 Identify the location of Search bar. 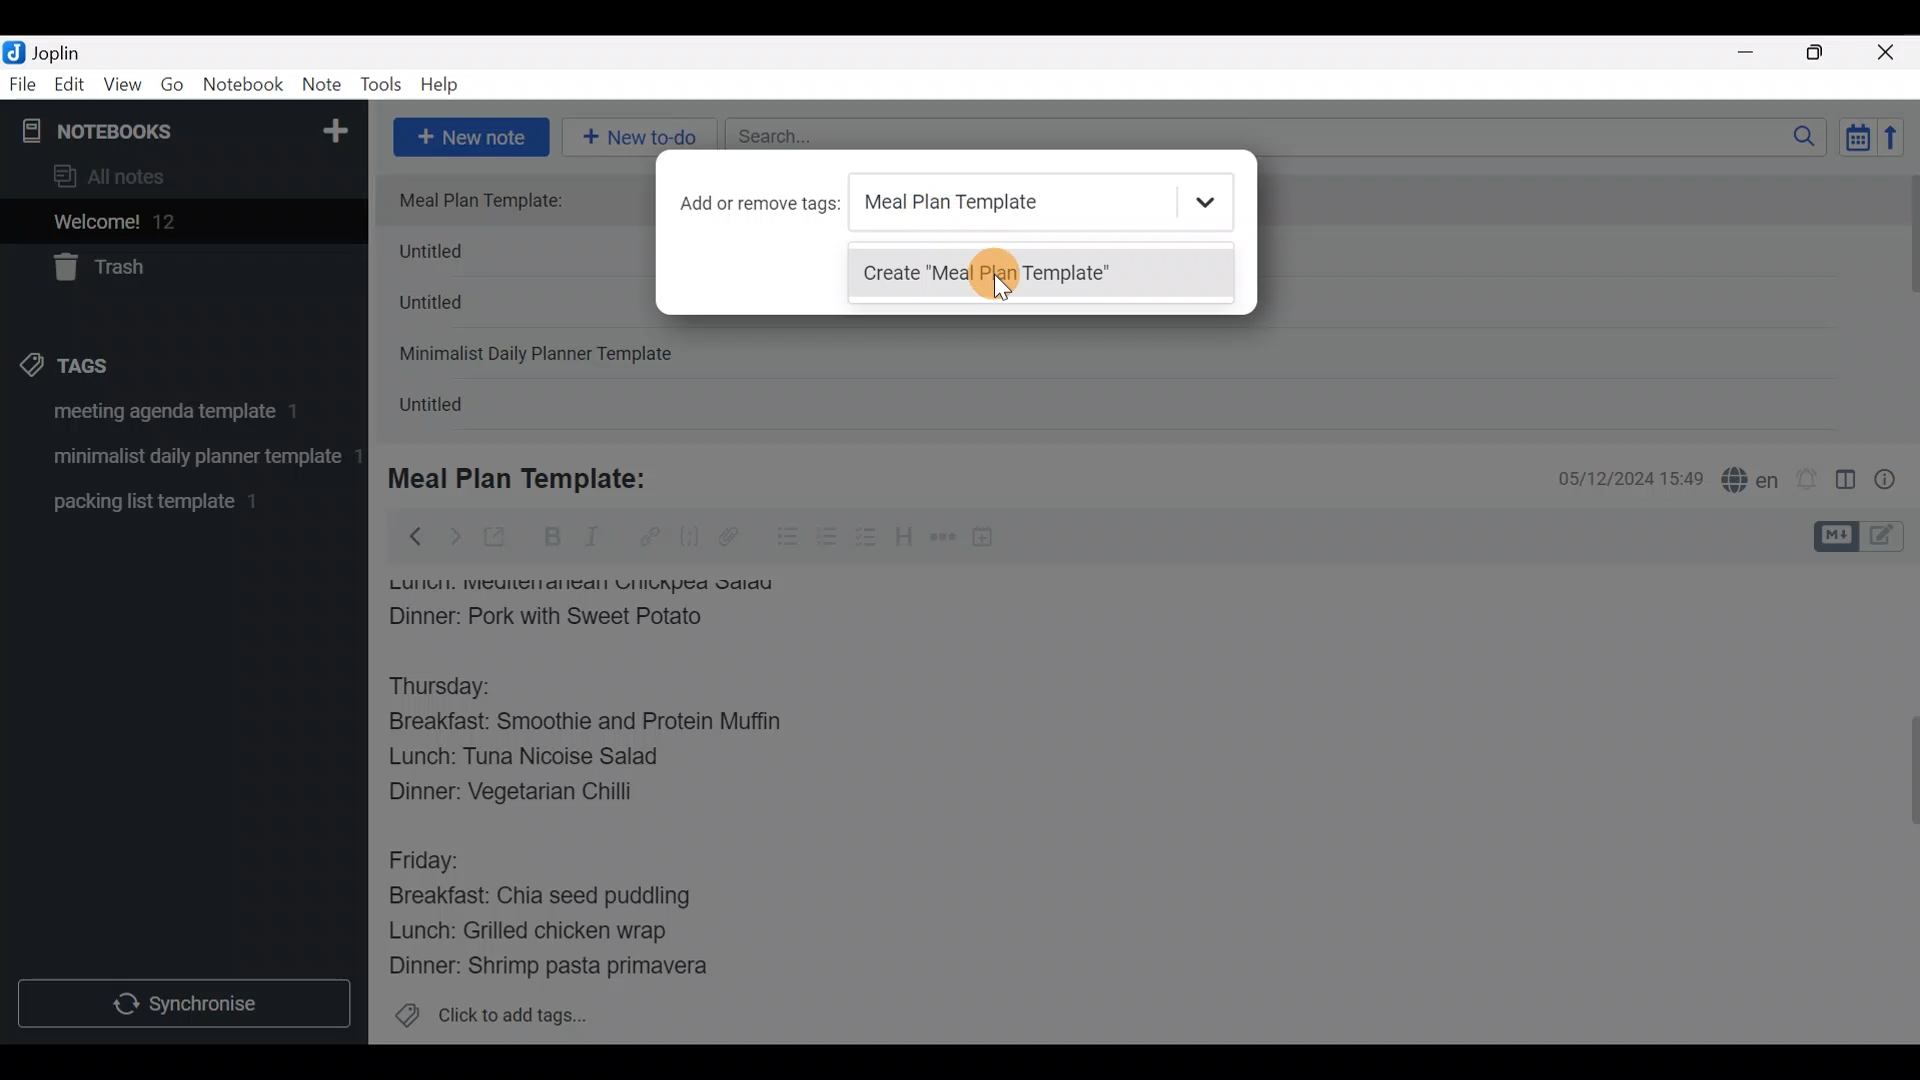
(1281, 134).